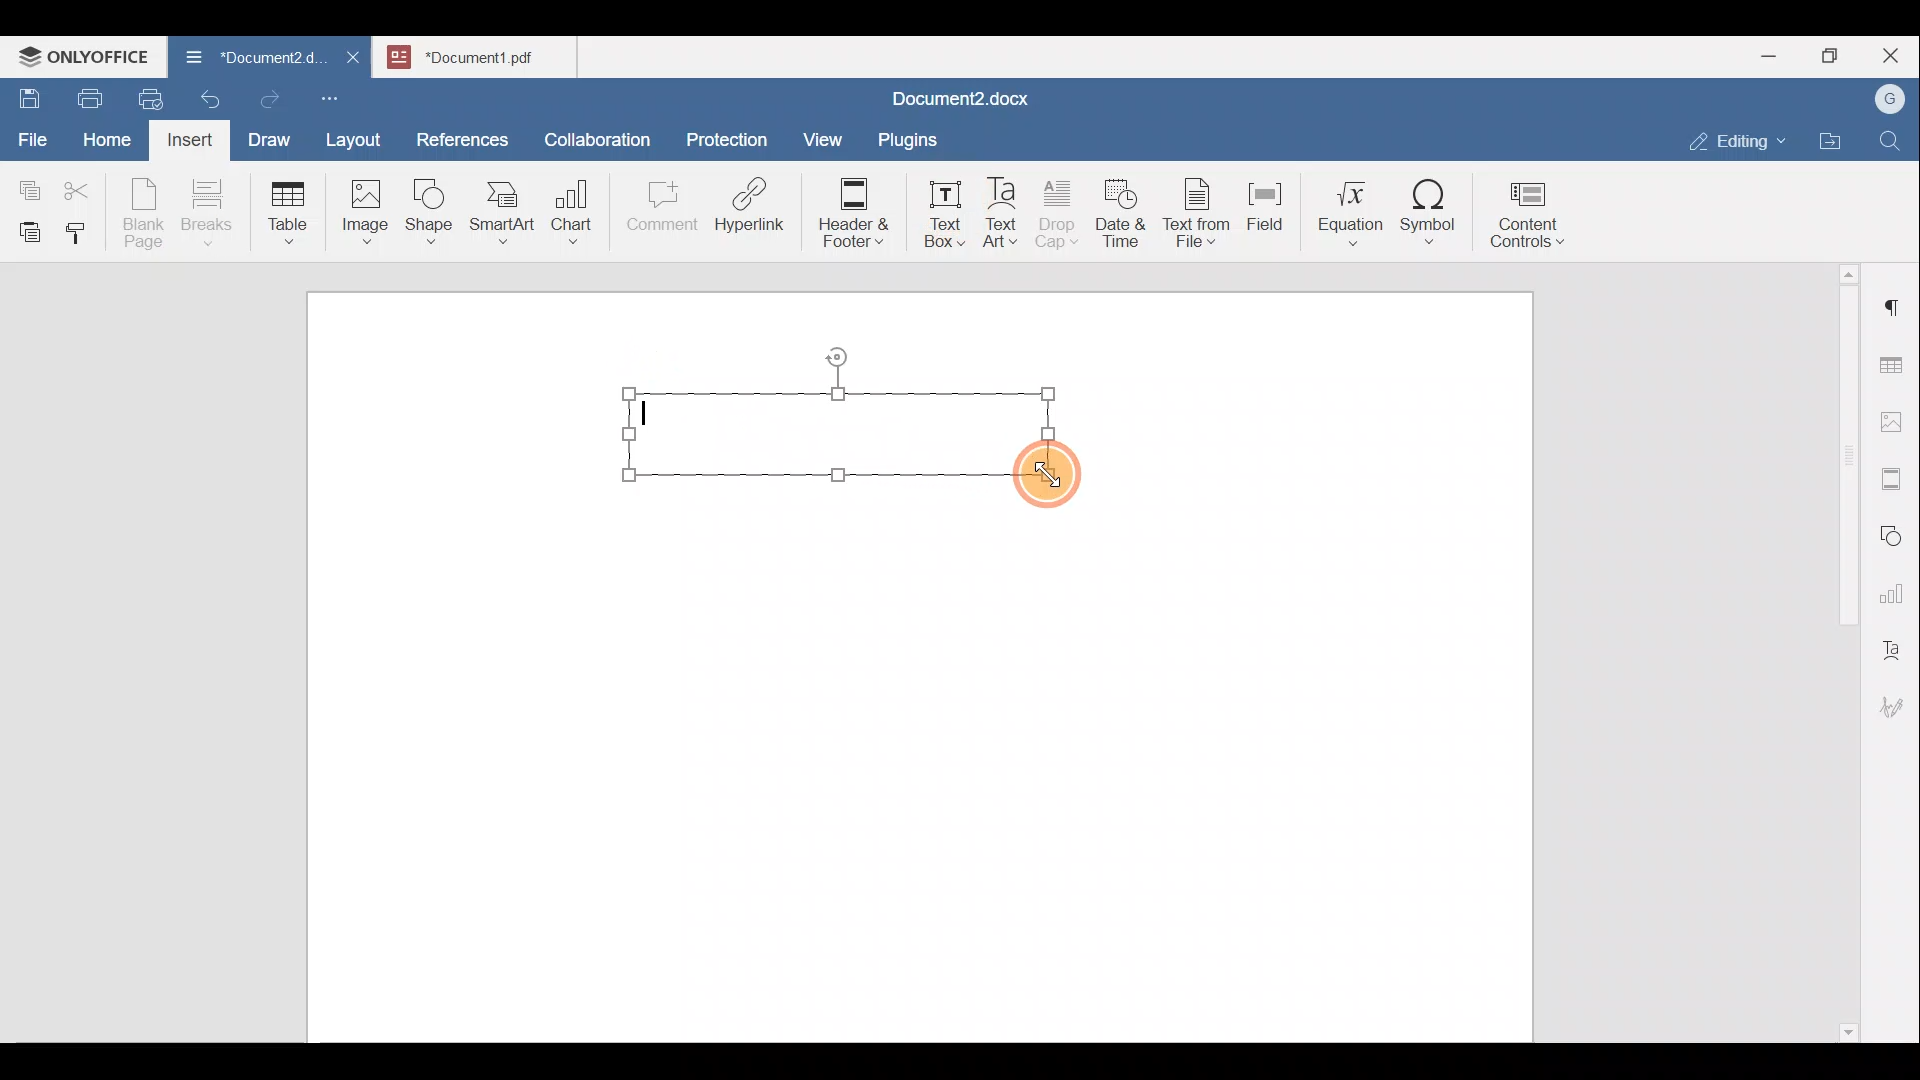 The image size is (1920, 1080). Describe the element at coordinates (1061, 211) in the screenshot. I see `Drop cap` at that location.